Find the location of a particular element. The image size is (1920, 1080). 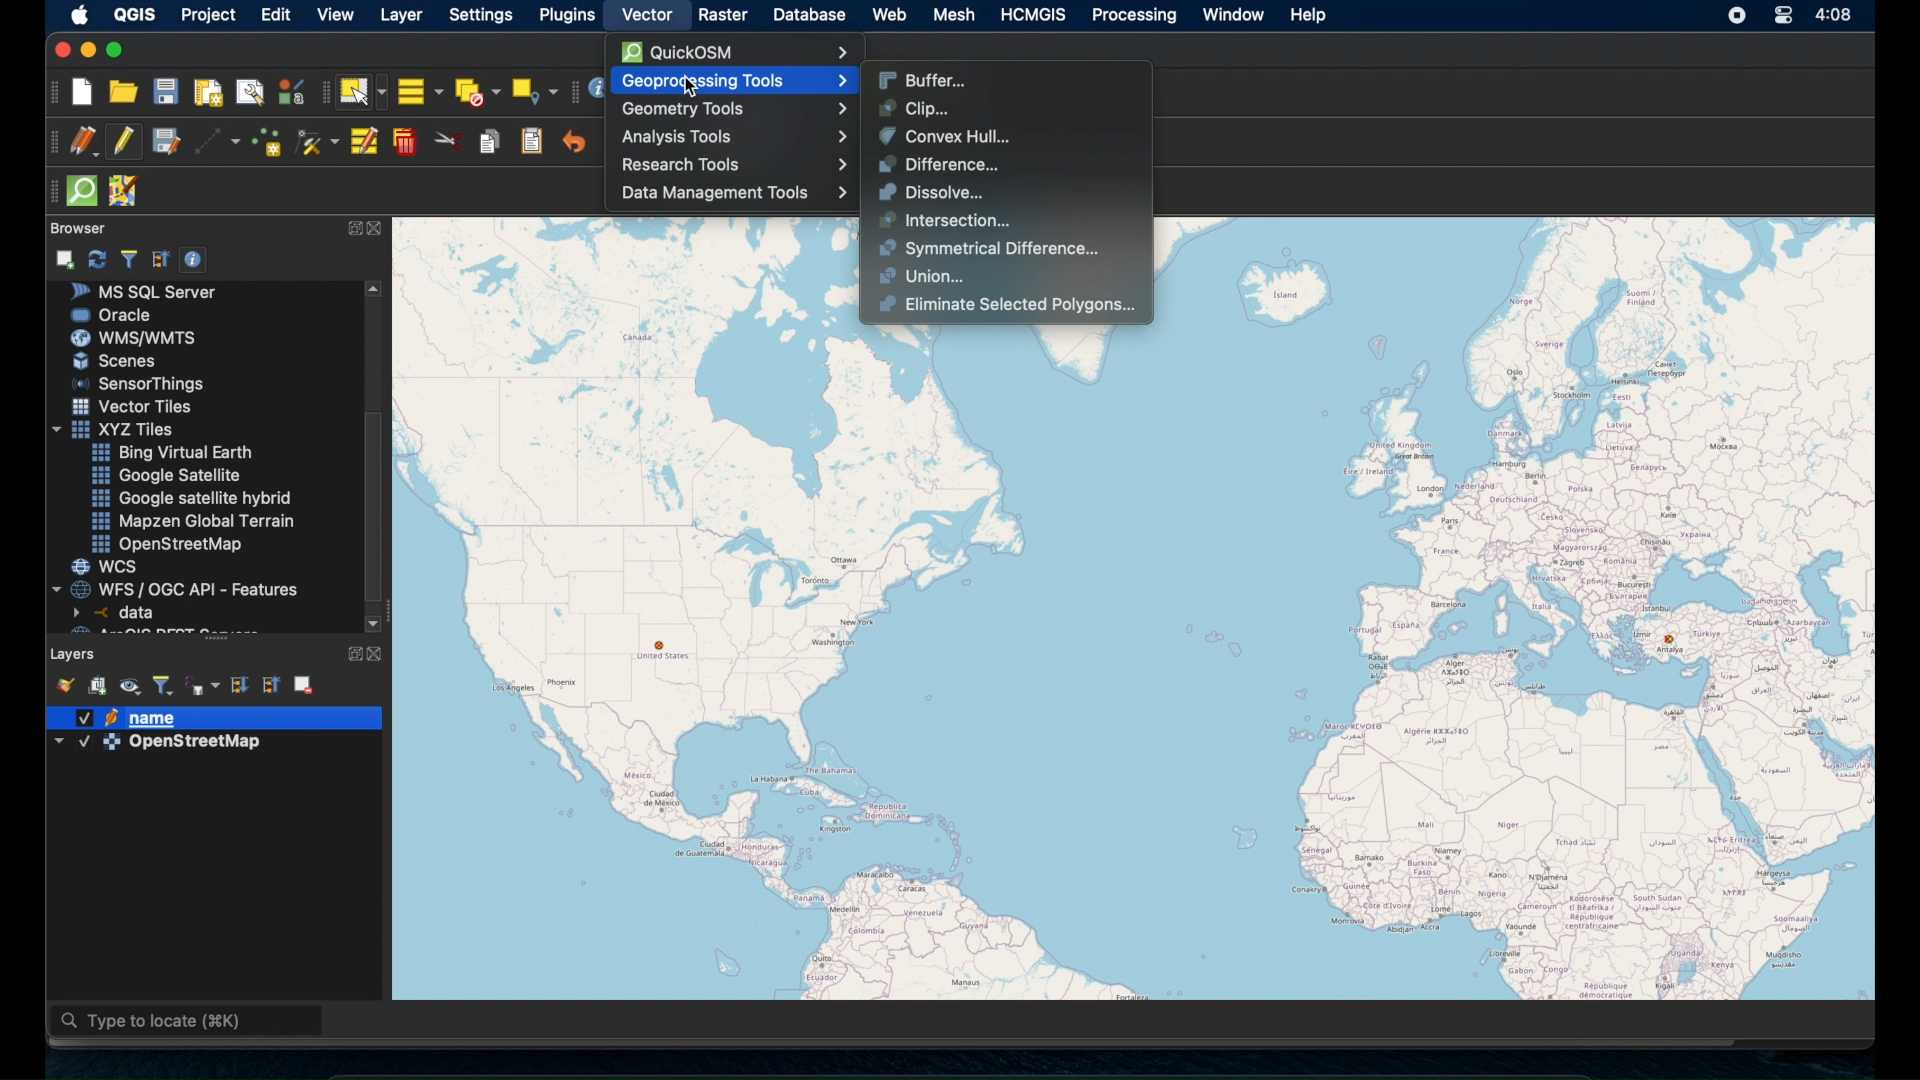

Geometry Tools is located at coordinates (734, 107).